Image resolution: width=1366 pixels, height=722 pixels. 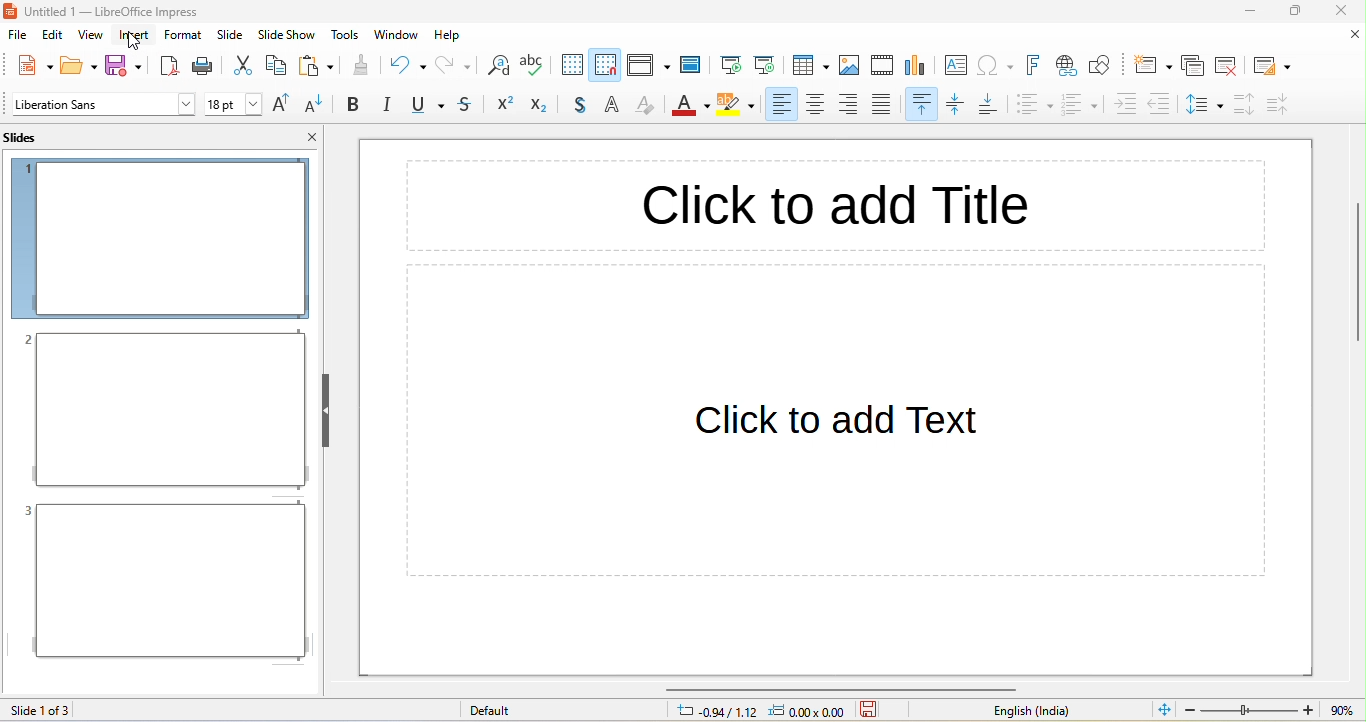 What do you see at coordinates (712, 712) in the screenshot?
I see `0.94/1.12` at bounding box center [712, 712].